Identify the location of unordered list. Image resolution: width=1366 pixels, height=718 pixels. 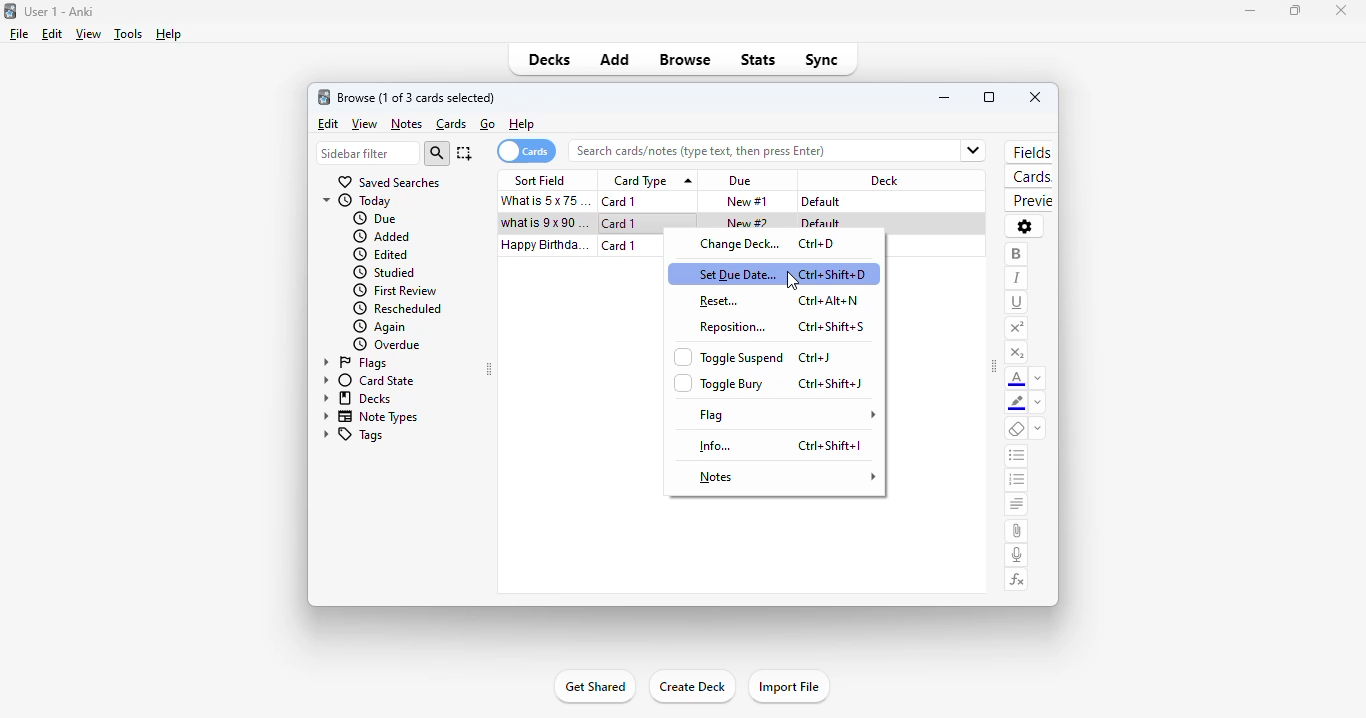
(1018, 455).